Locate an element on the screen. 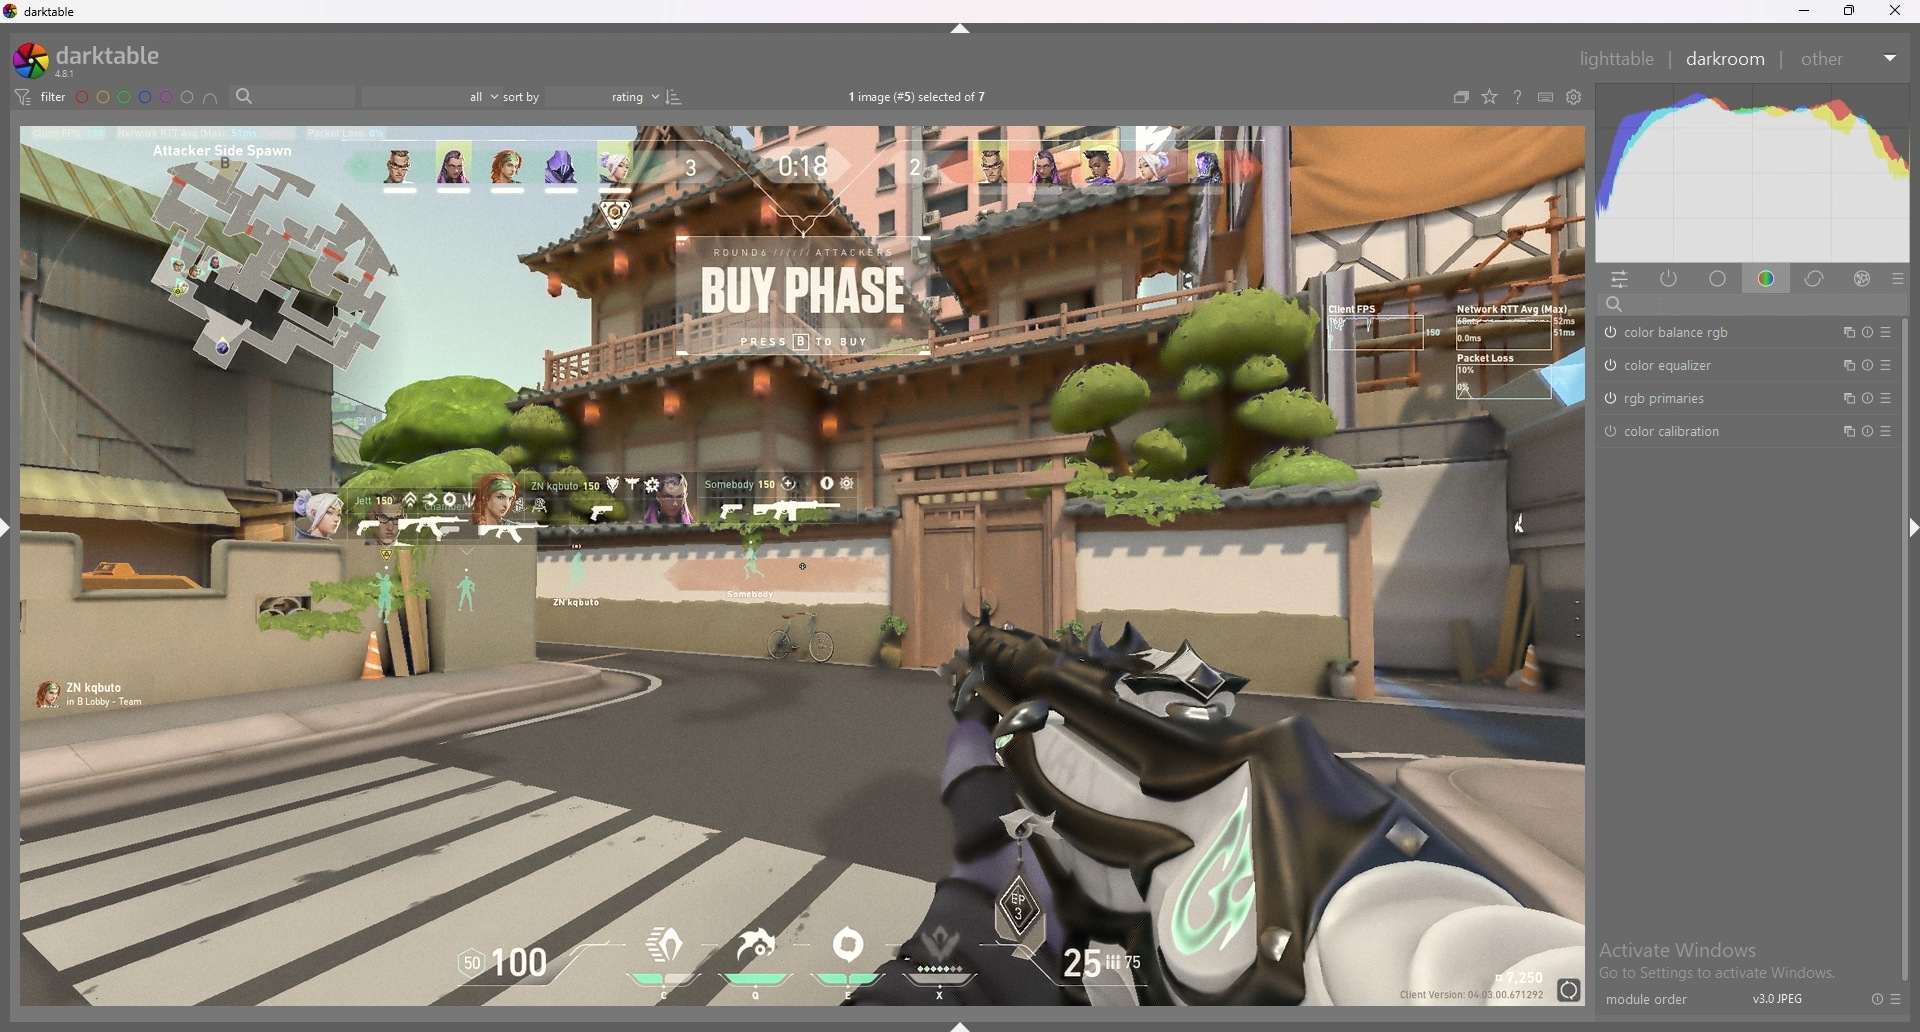  lighttable is located at coordinates (1616, 58).